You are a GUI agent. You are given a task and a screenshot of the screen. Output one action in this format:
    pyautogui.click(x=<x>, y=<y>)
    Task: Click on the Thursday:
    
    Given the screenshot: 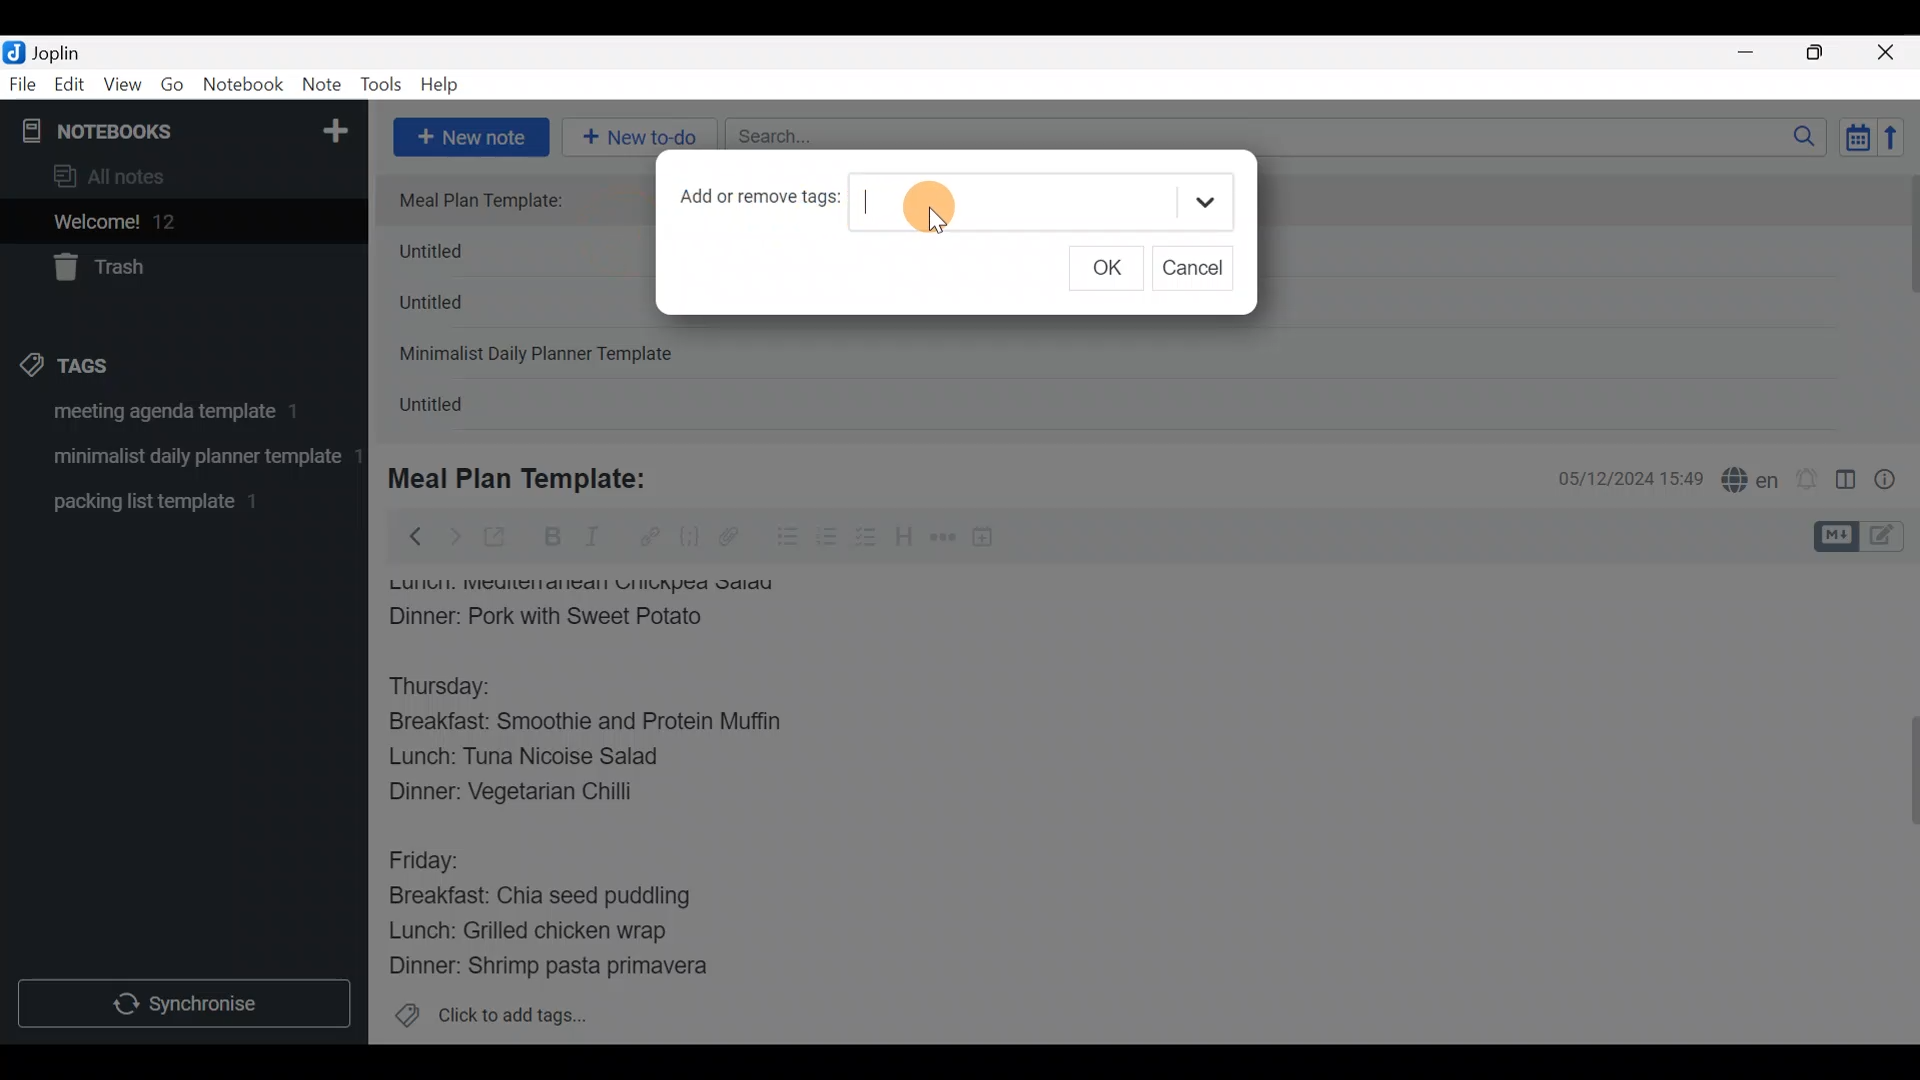 What is the action you would take?
    pyautogui.click(x=454, y=687)
    